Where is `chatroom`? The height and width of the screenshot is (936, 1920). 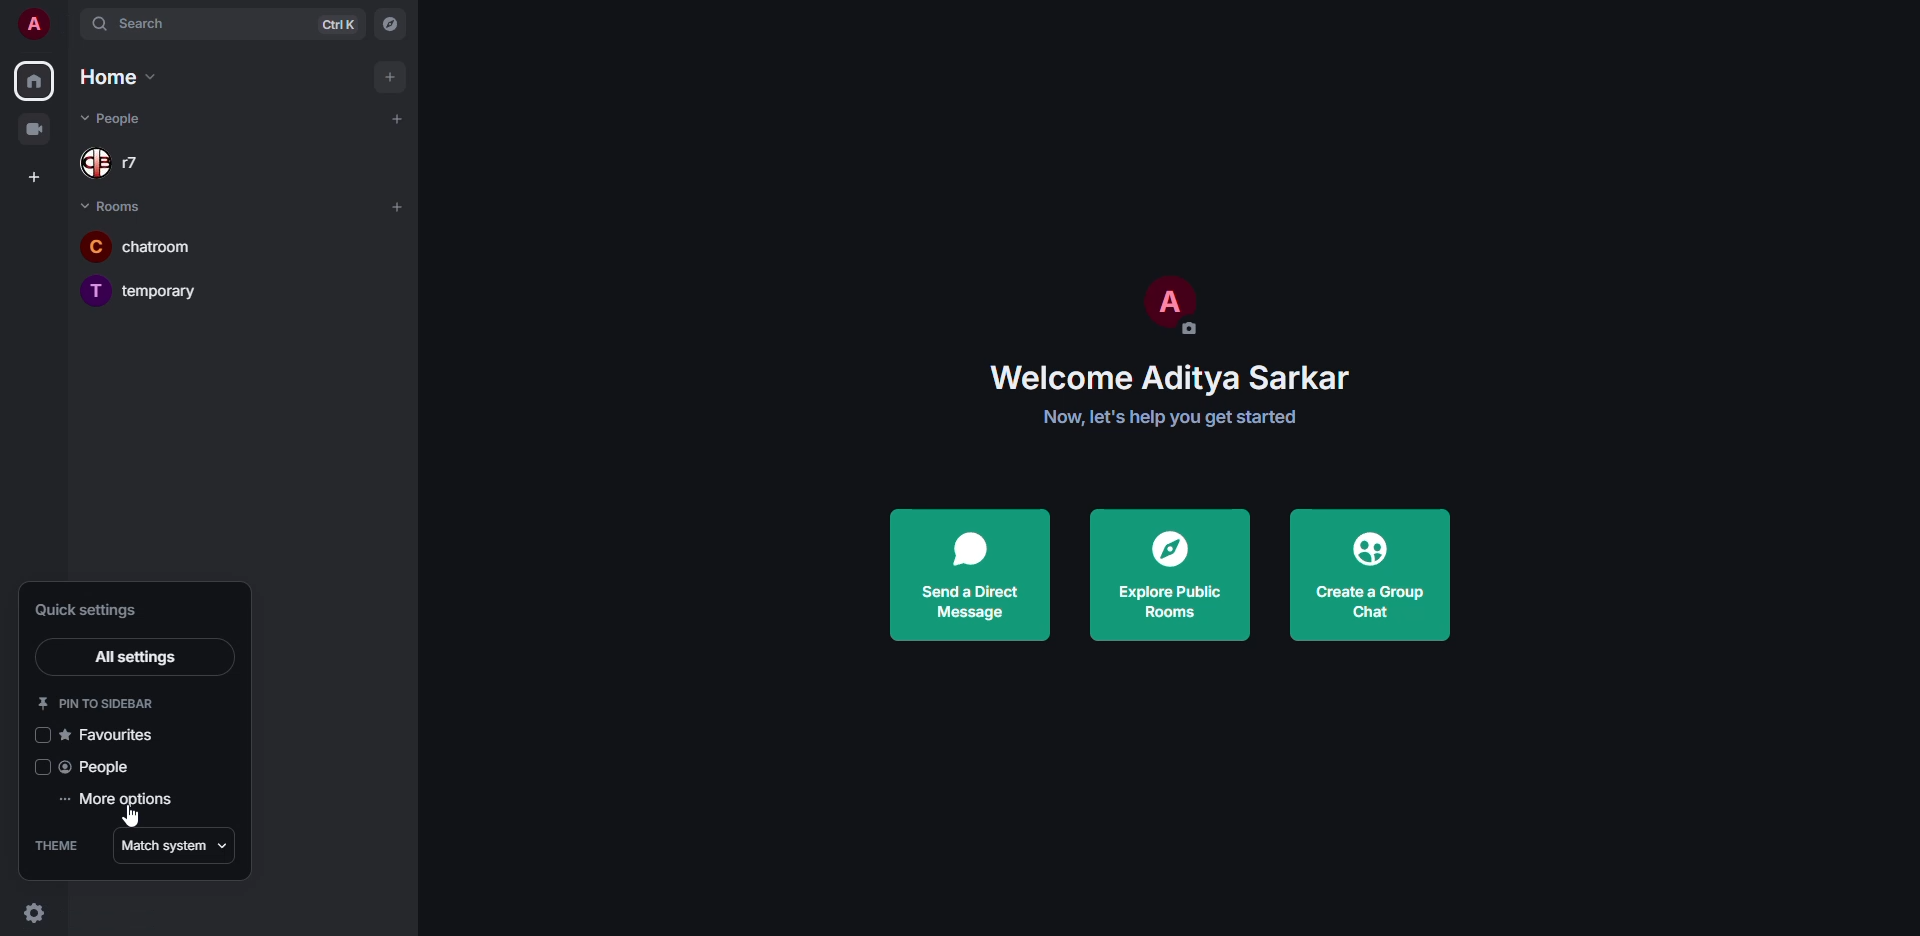
chatroom is located at coordinates (157, 246).